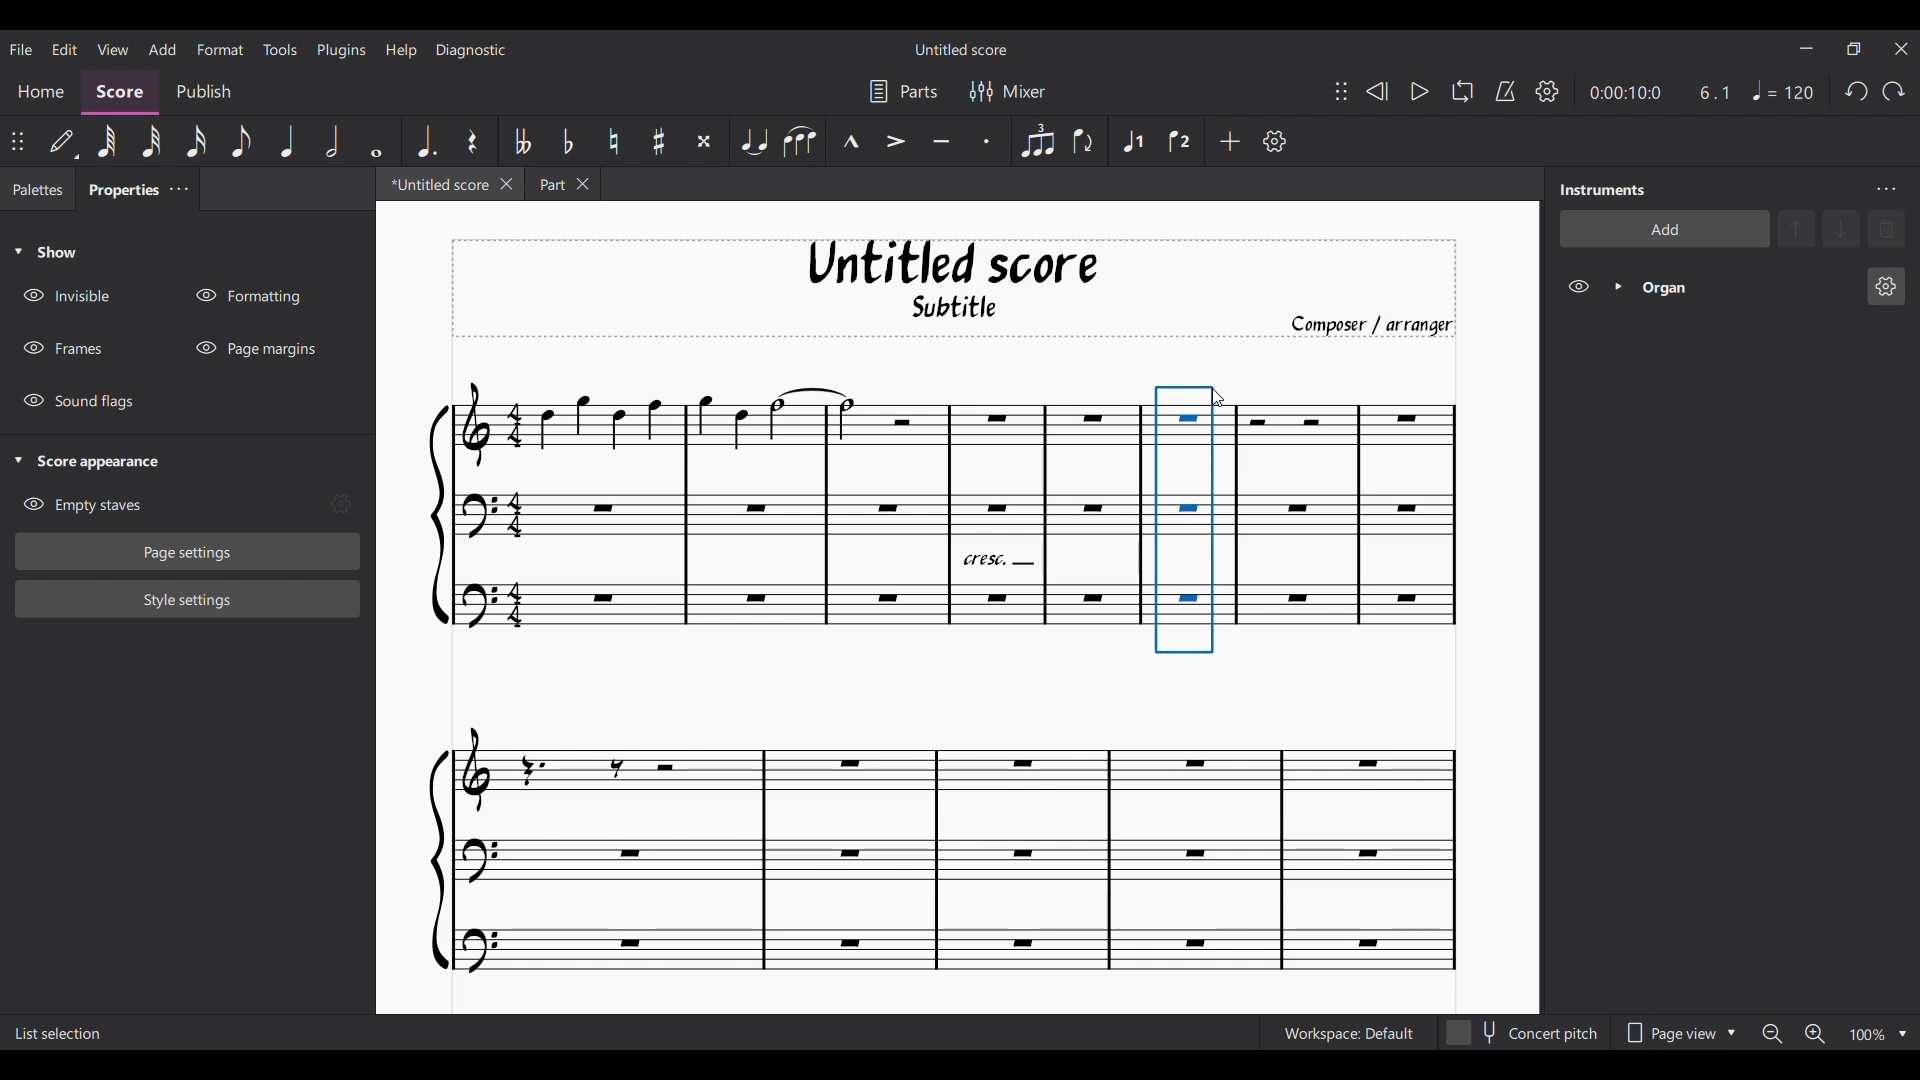 This screenshot has height=1080, width=1920. I want to click on Show interface in a smaller tab, so click(1854, 49).